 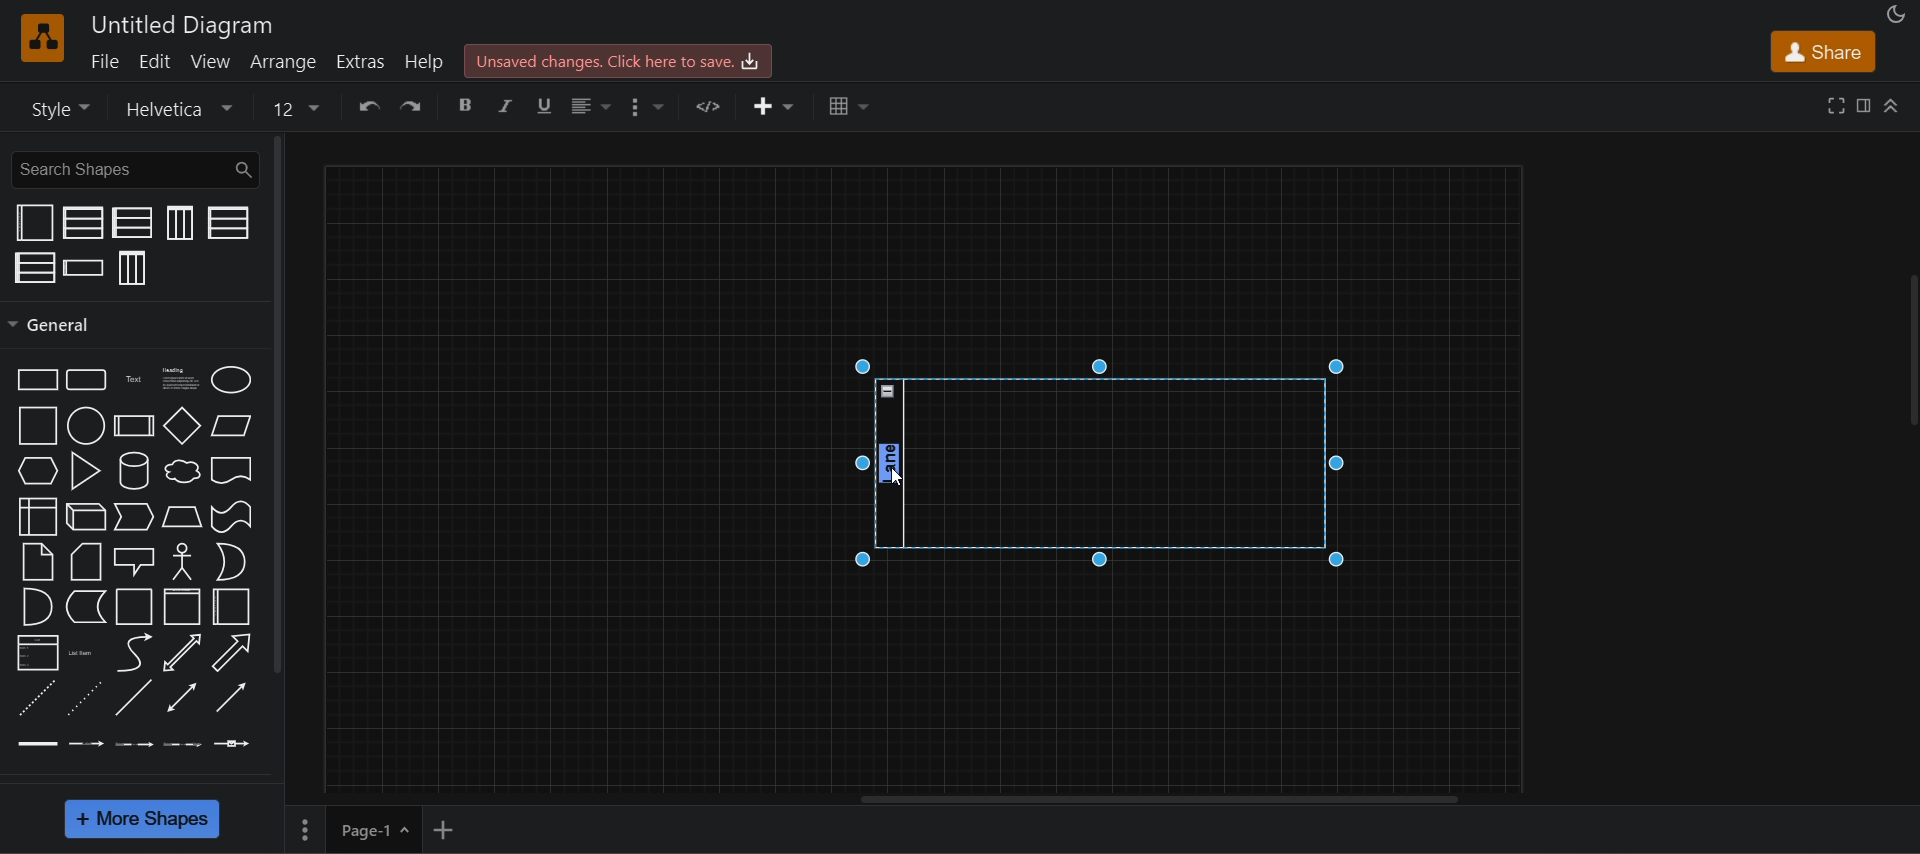 What do you see at coordinates (230, 561) in the screenshot?
I see `or` at bounding box center [230, 561].